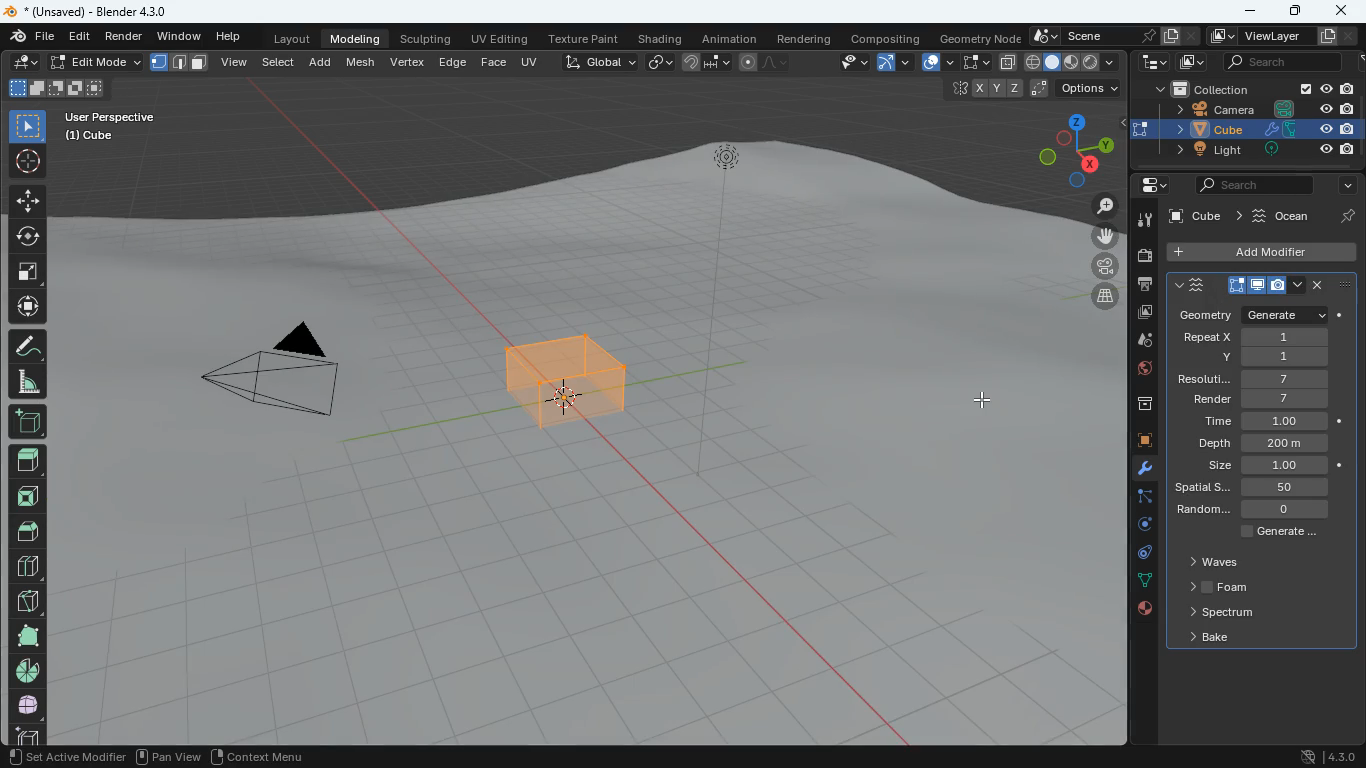 The width and height of the screenshot is (1366, 768). What do you see at coordinates (1145, 609) in the screenshot?
I see `public` at bounding box center [1145, 609].